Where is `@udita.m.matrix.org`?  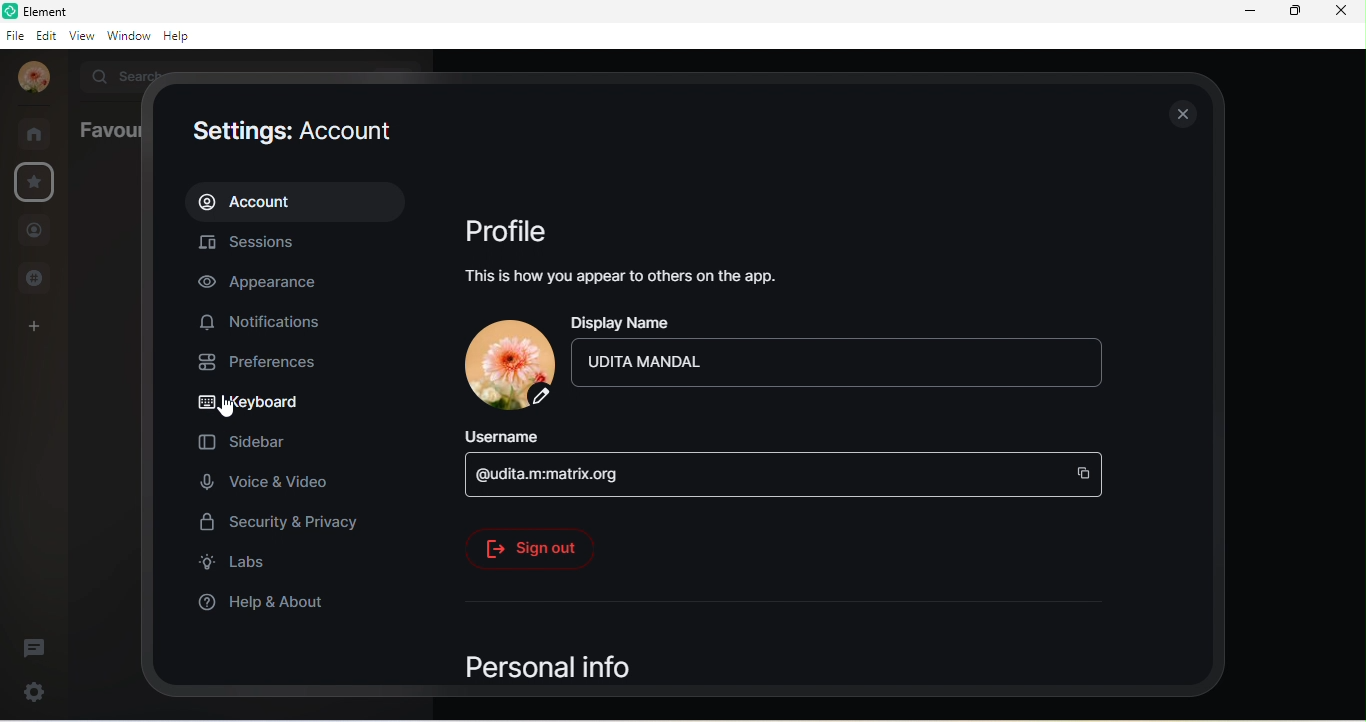
@udita.m.matrix.org is located at coordinates (791, 476).